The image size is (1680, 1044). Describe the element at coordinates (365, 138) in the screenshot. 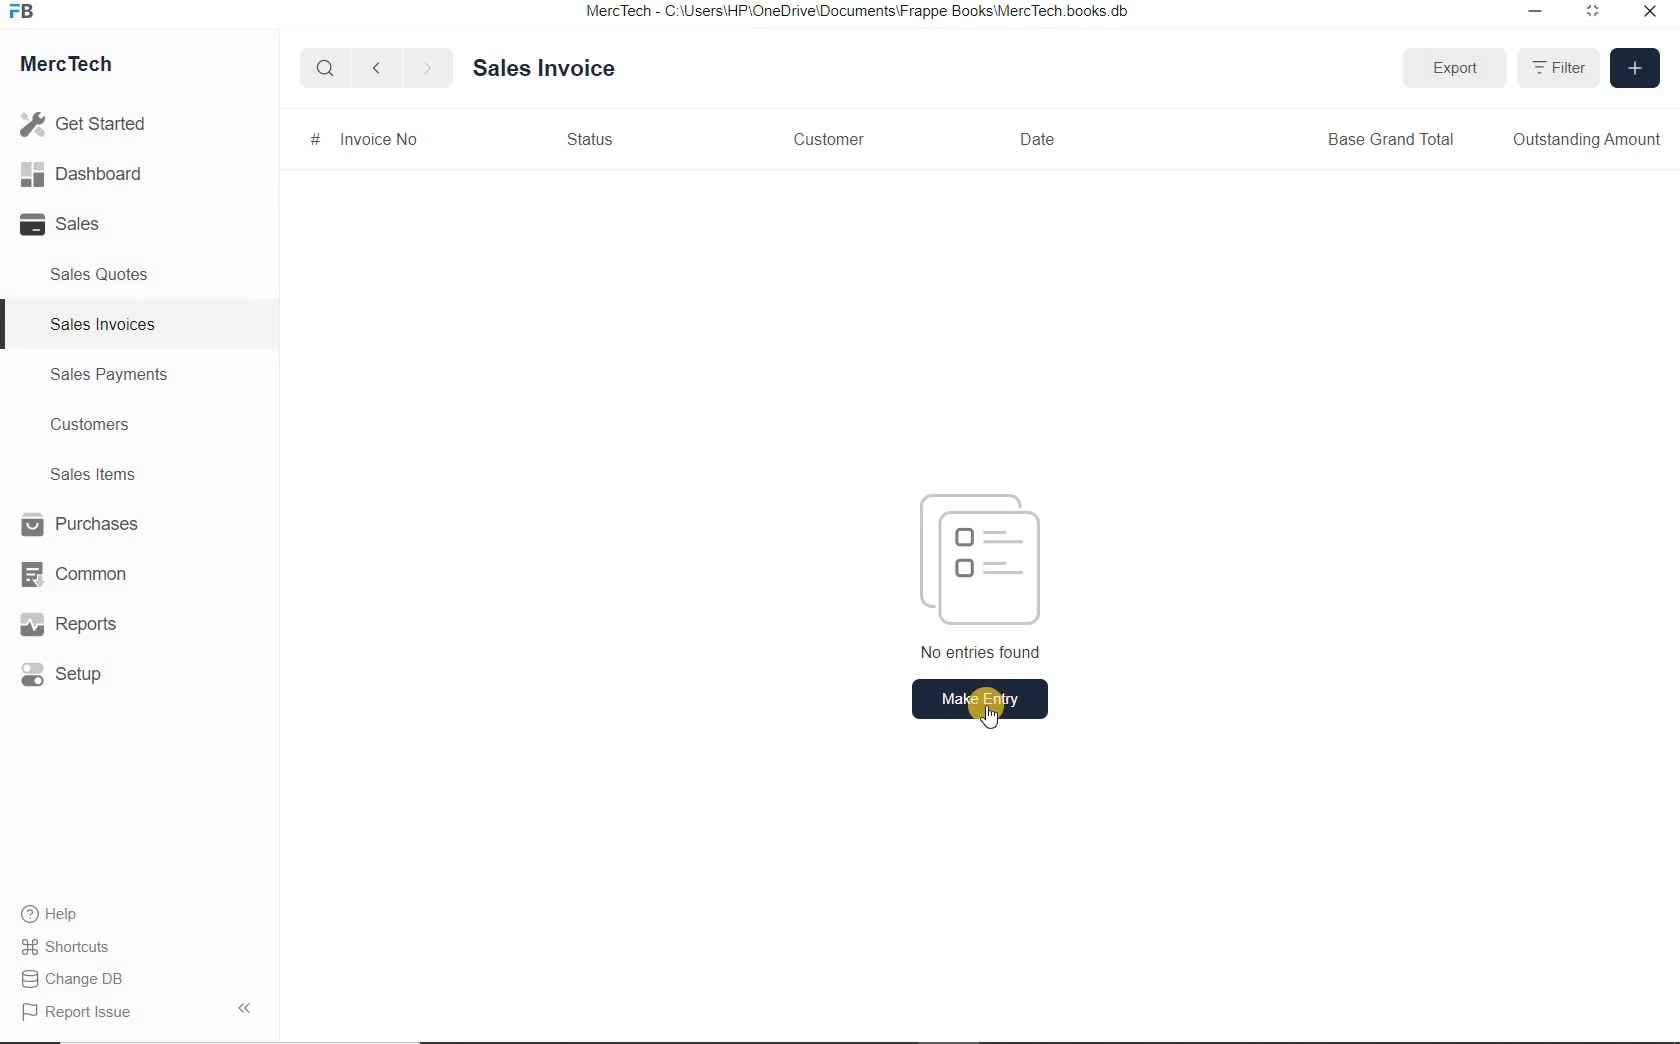

I see `# Invoice No` at that location.